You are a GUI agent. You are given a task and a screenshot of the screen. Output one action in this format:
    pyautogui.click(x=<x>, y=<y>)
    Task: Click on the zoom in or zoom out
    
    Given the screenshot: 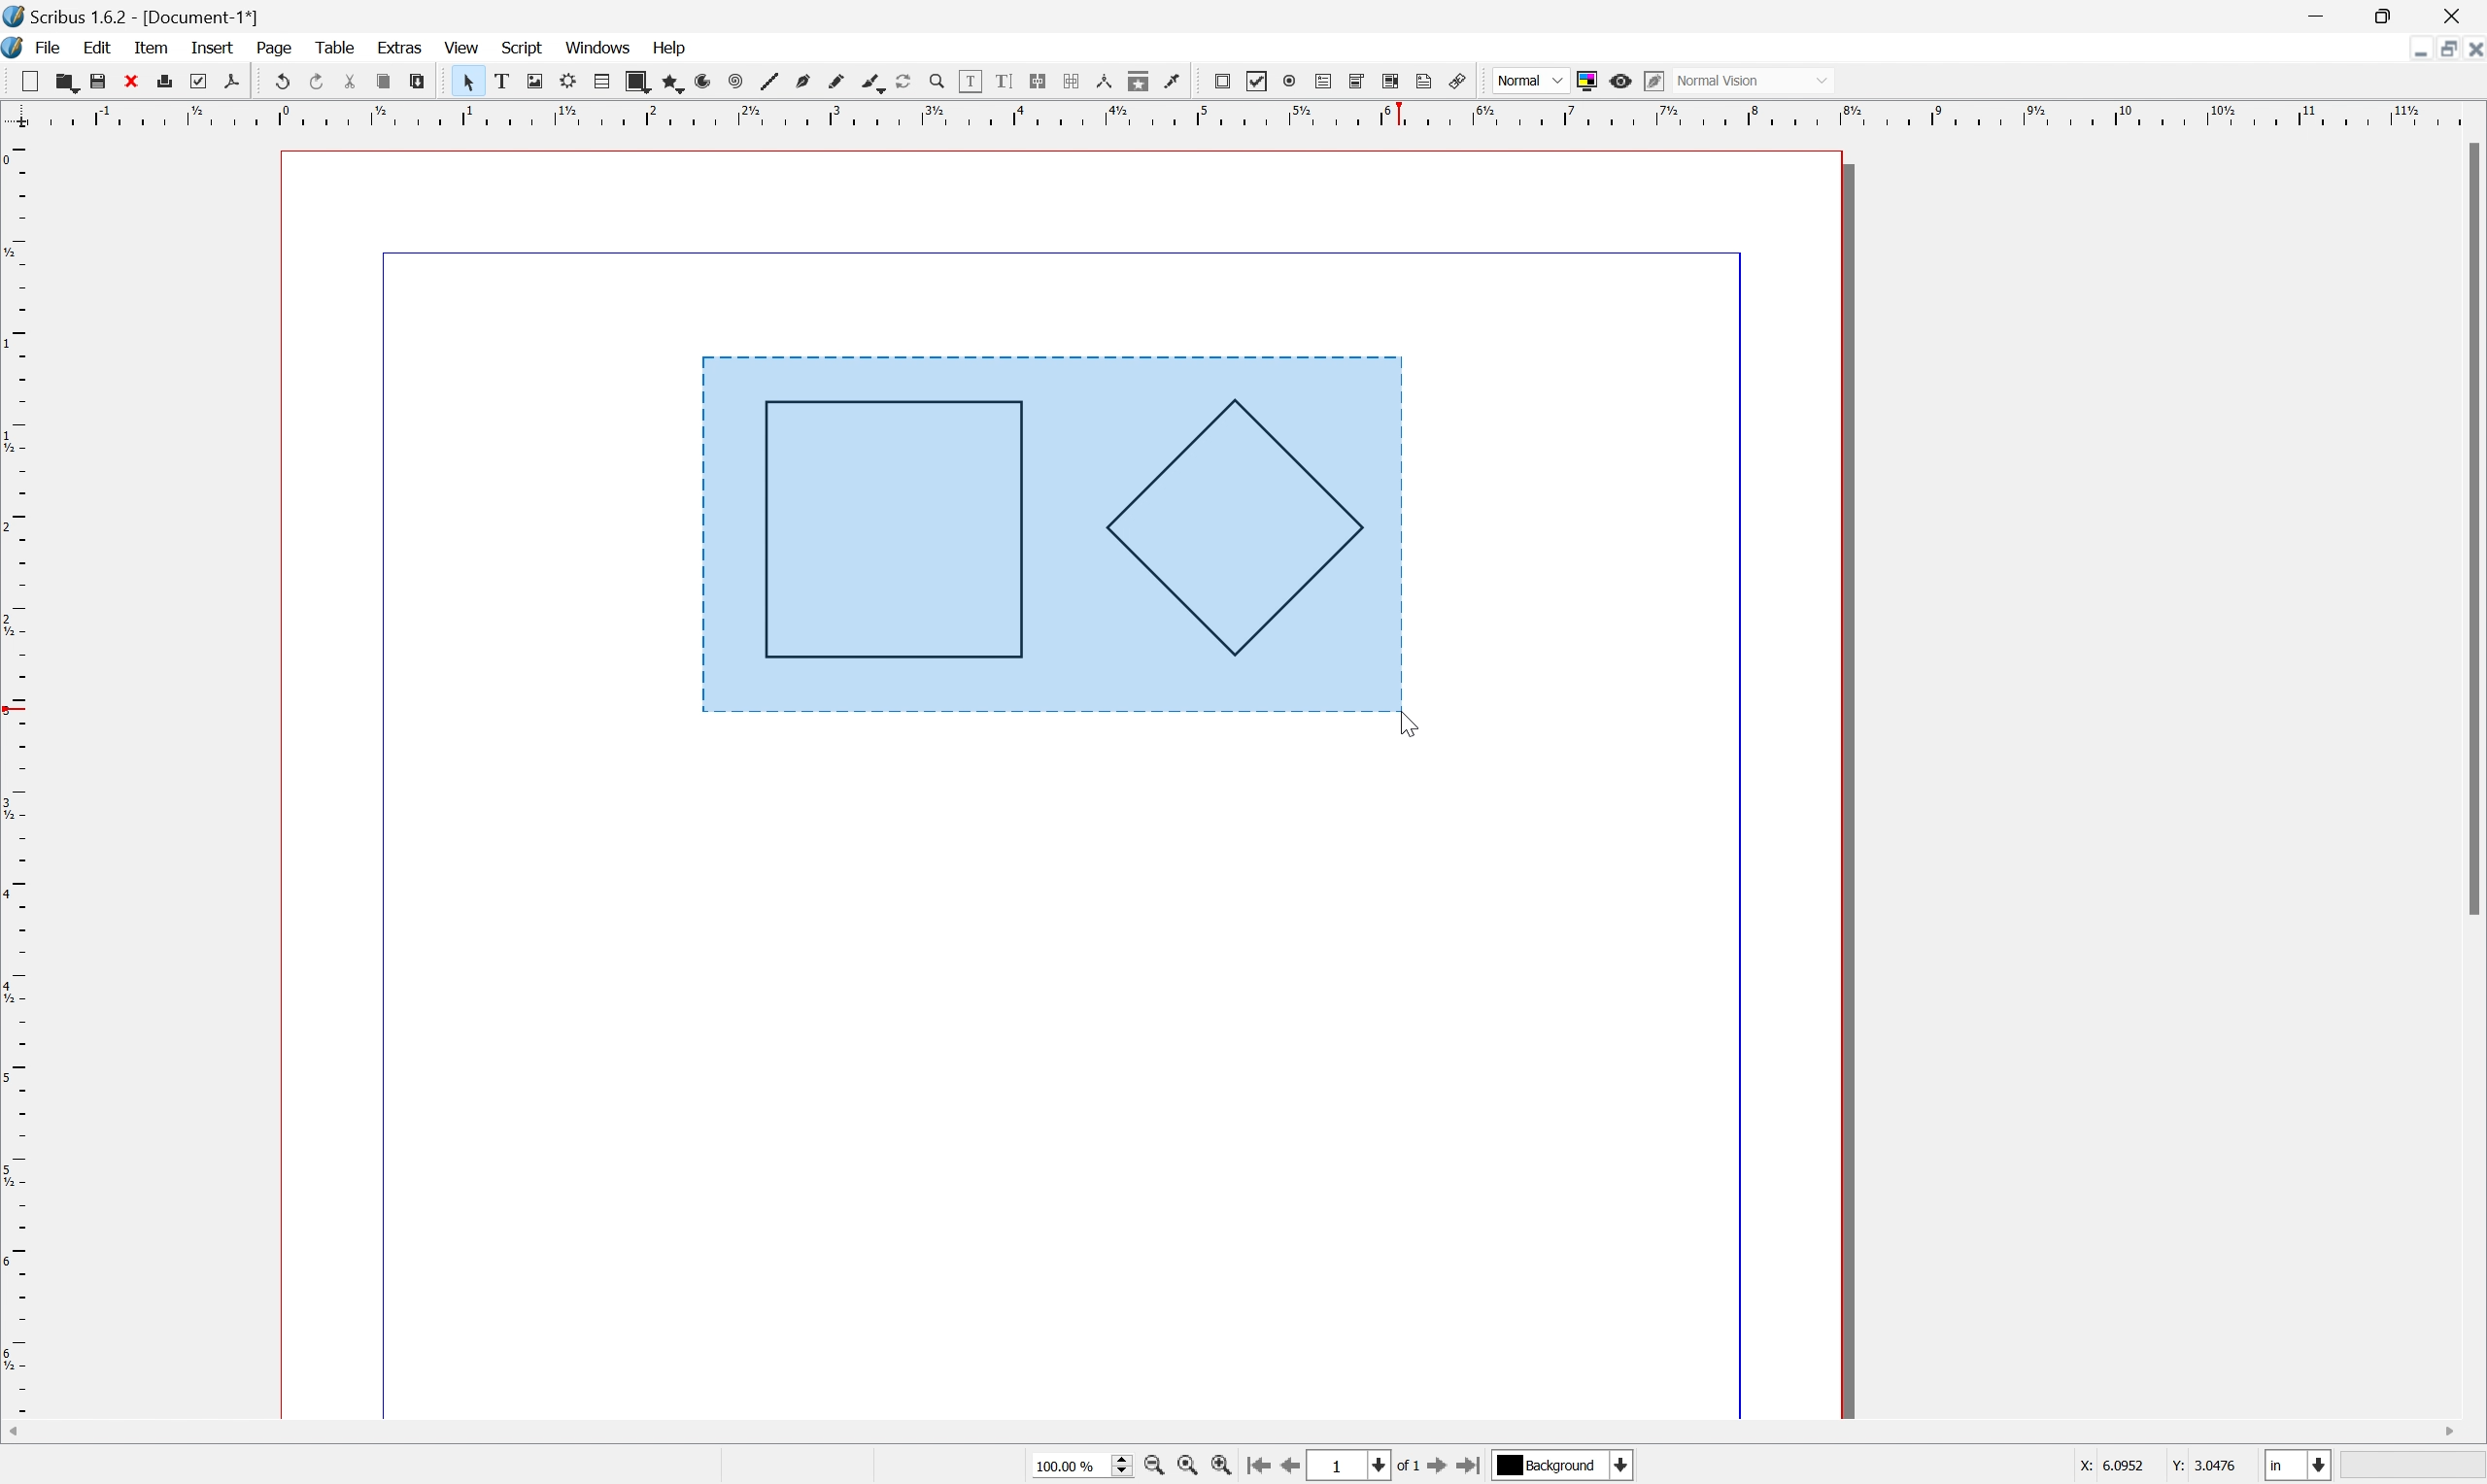 What is the action you would take?
    pyautogui.click(x=931, y=81)
    